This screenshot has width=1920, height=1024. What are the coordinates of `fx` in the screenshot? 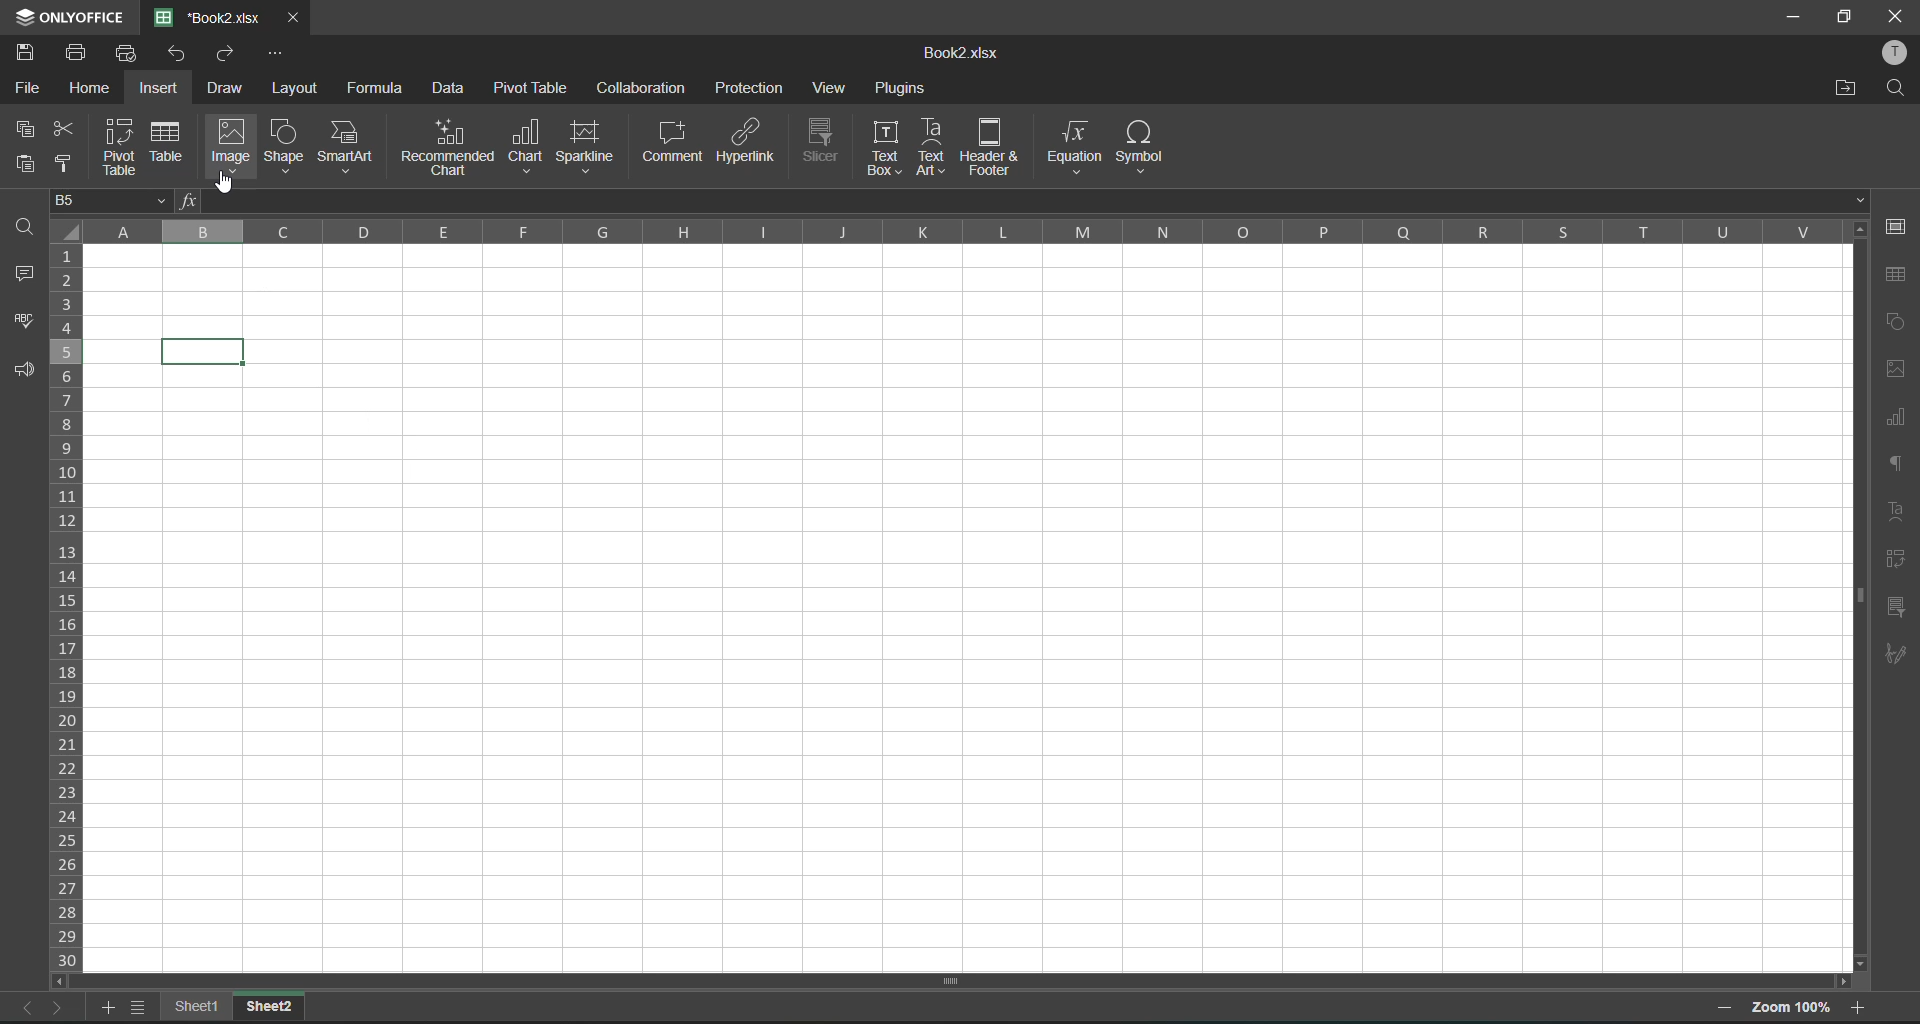 It's located at (183, 201).